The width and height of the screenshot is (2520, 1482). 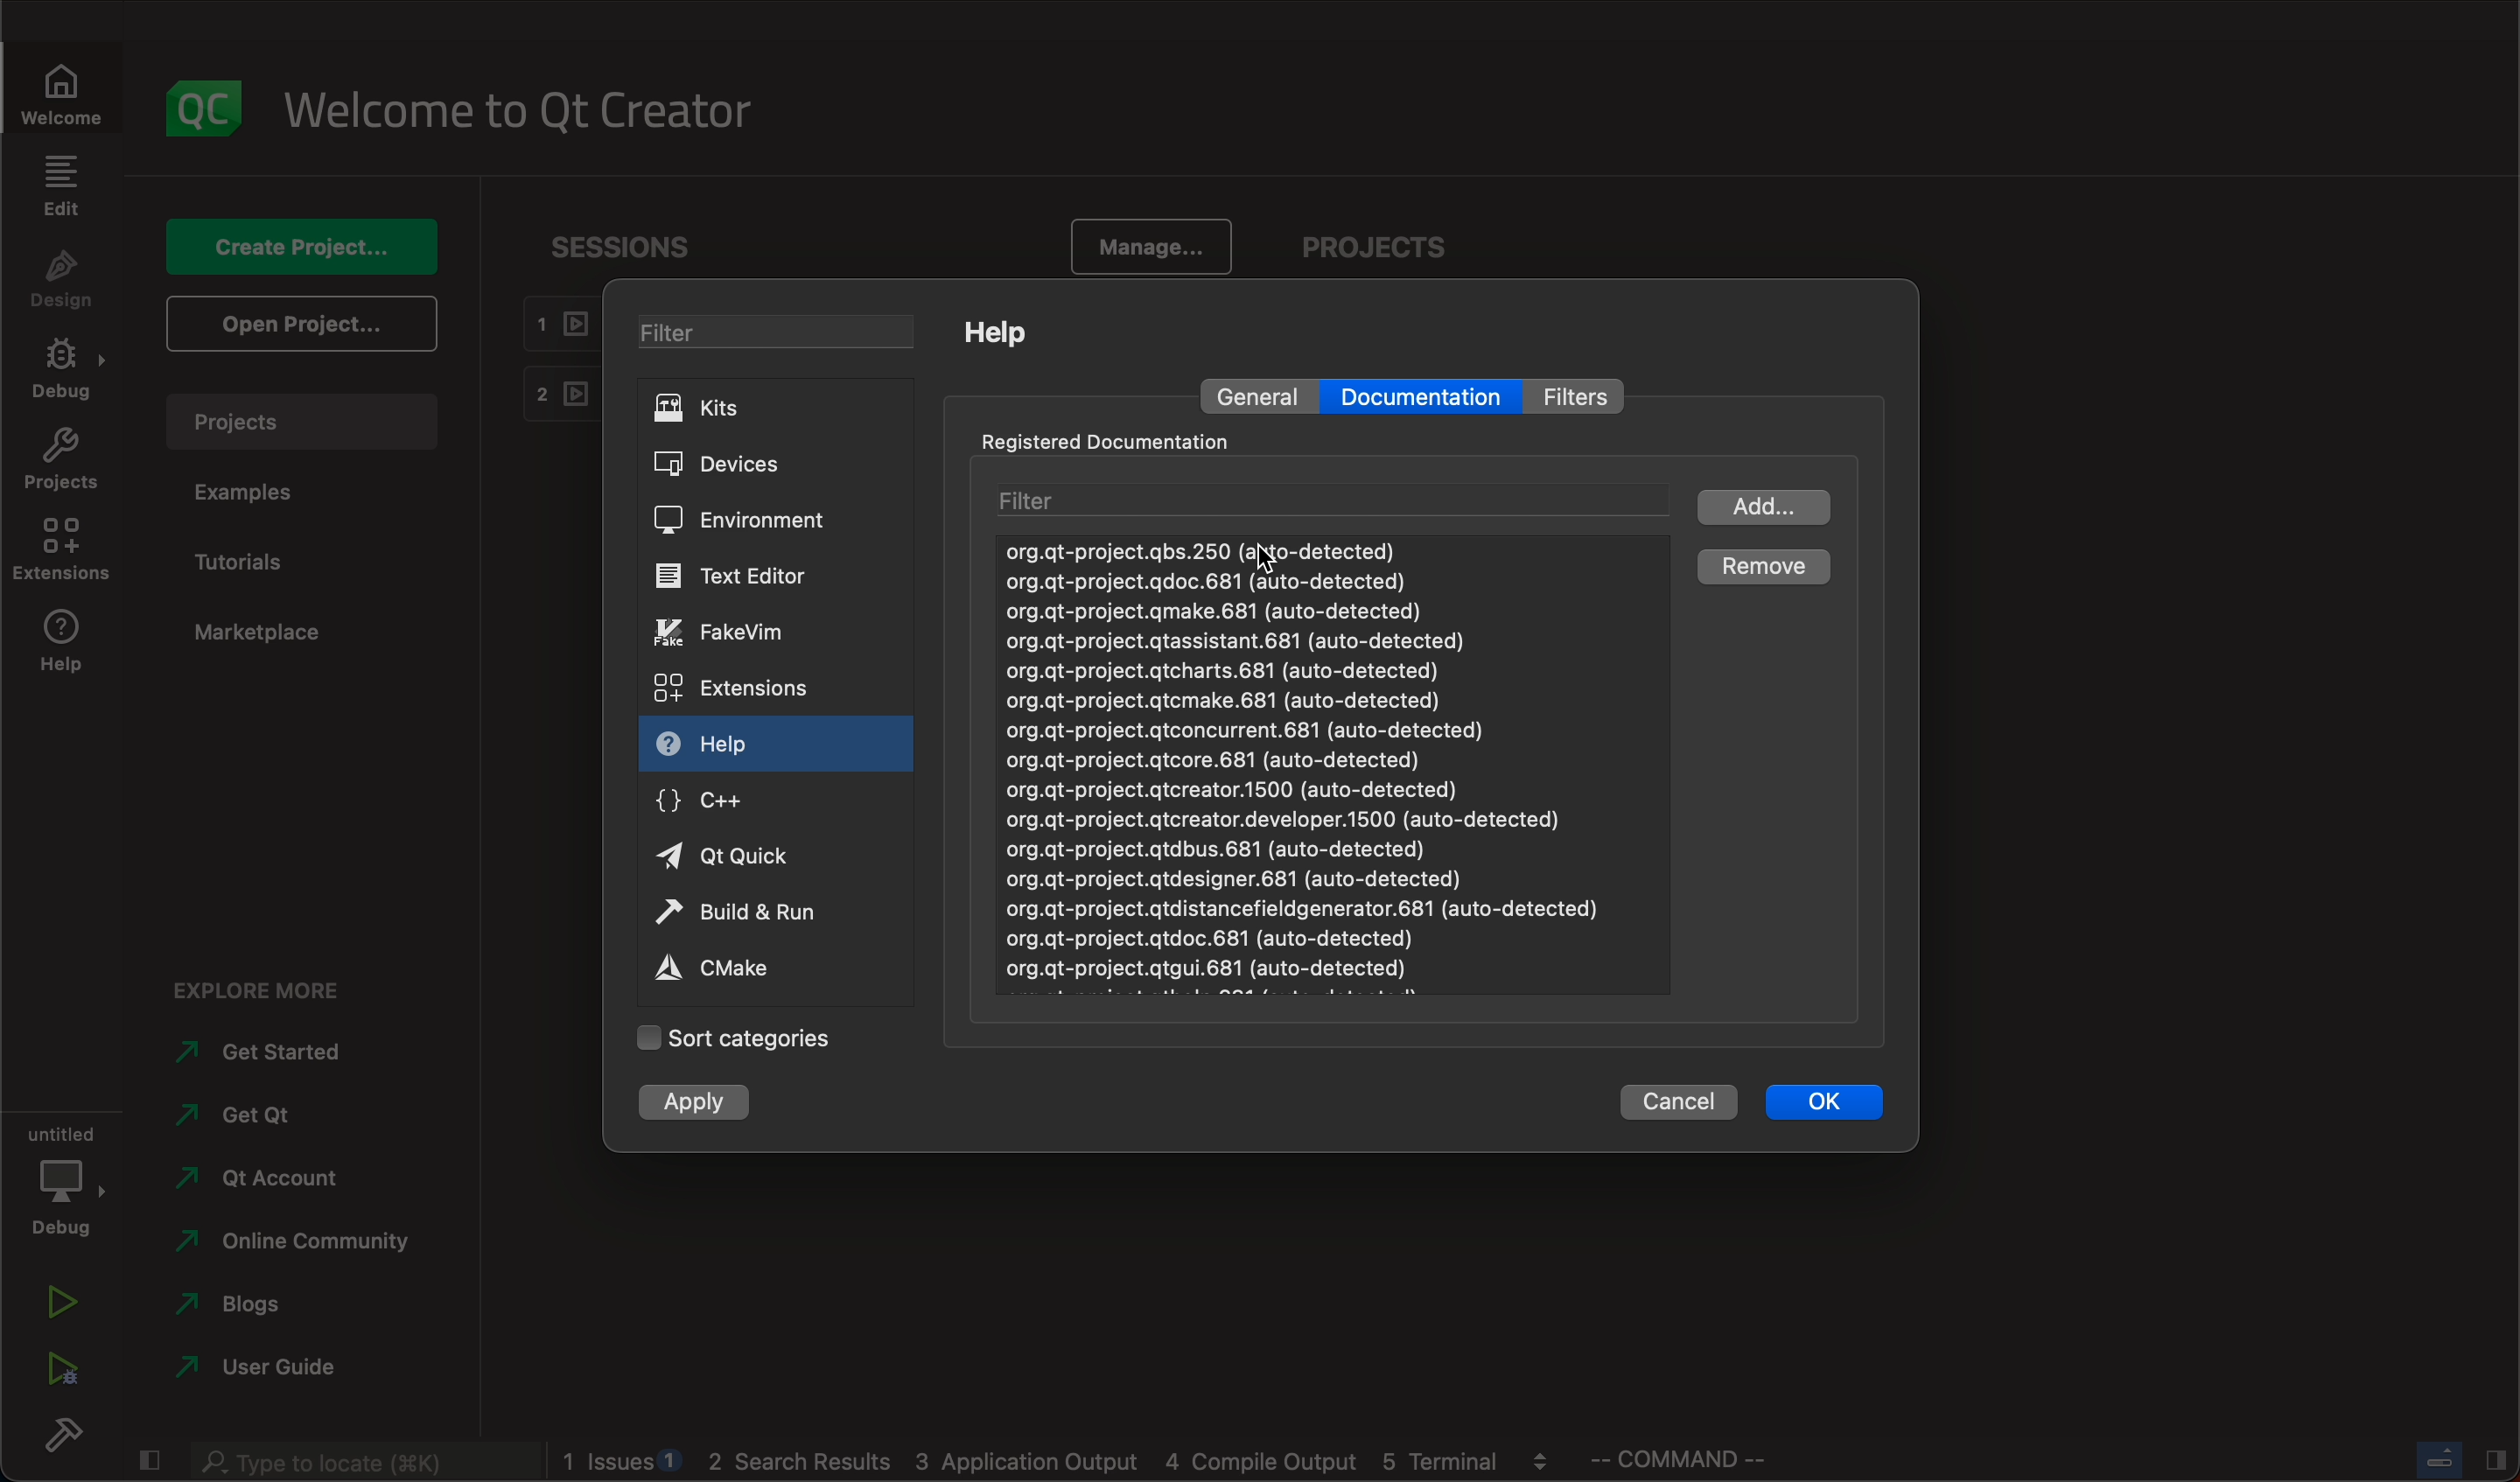 What do you see at coordinates (1286, 567) in the screenshot?
I see `cursor` at bounding box center [1286, 567].